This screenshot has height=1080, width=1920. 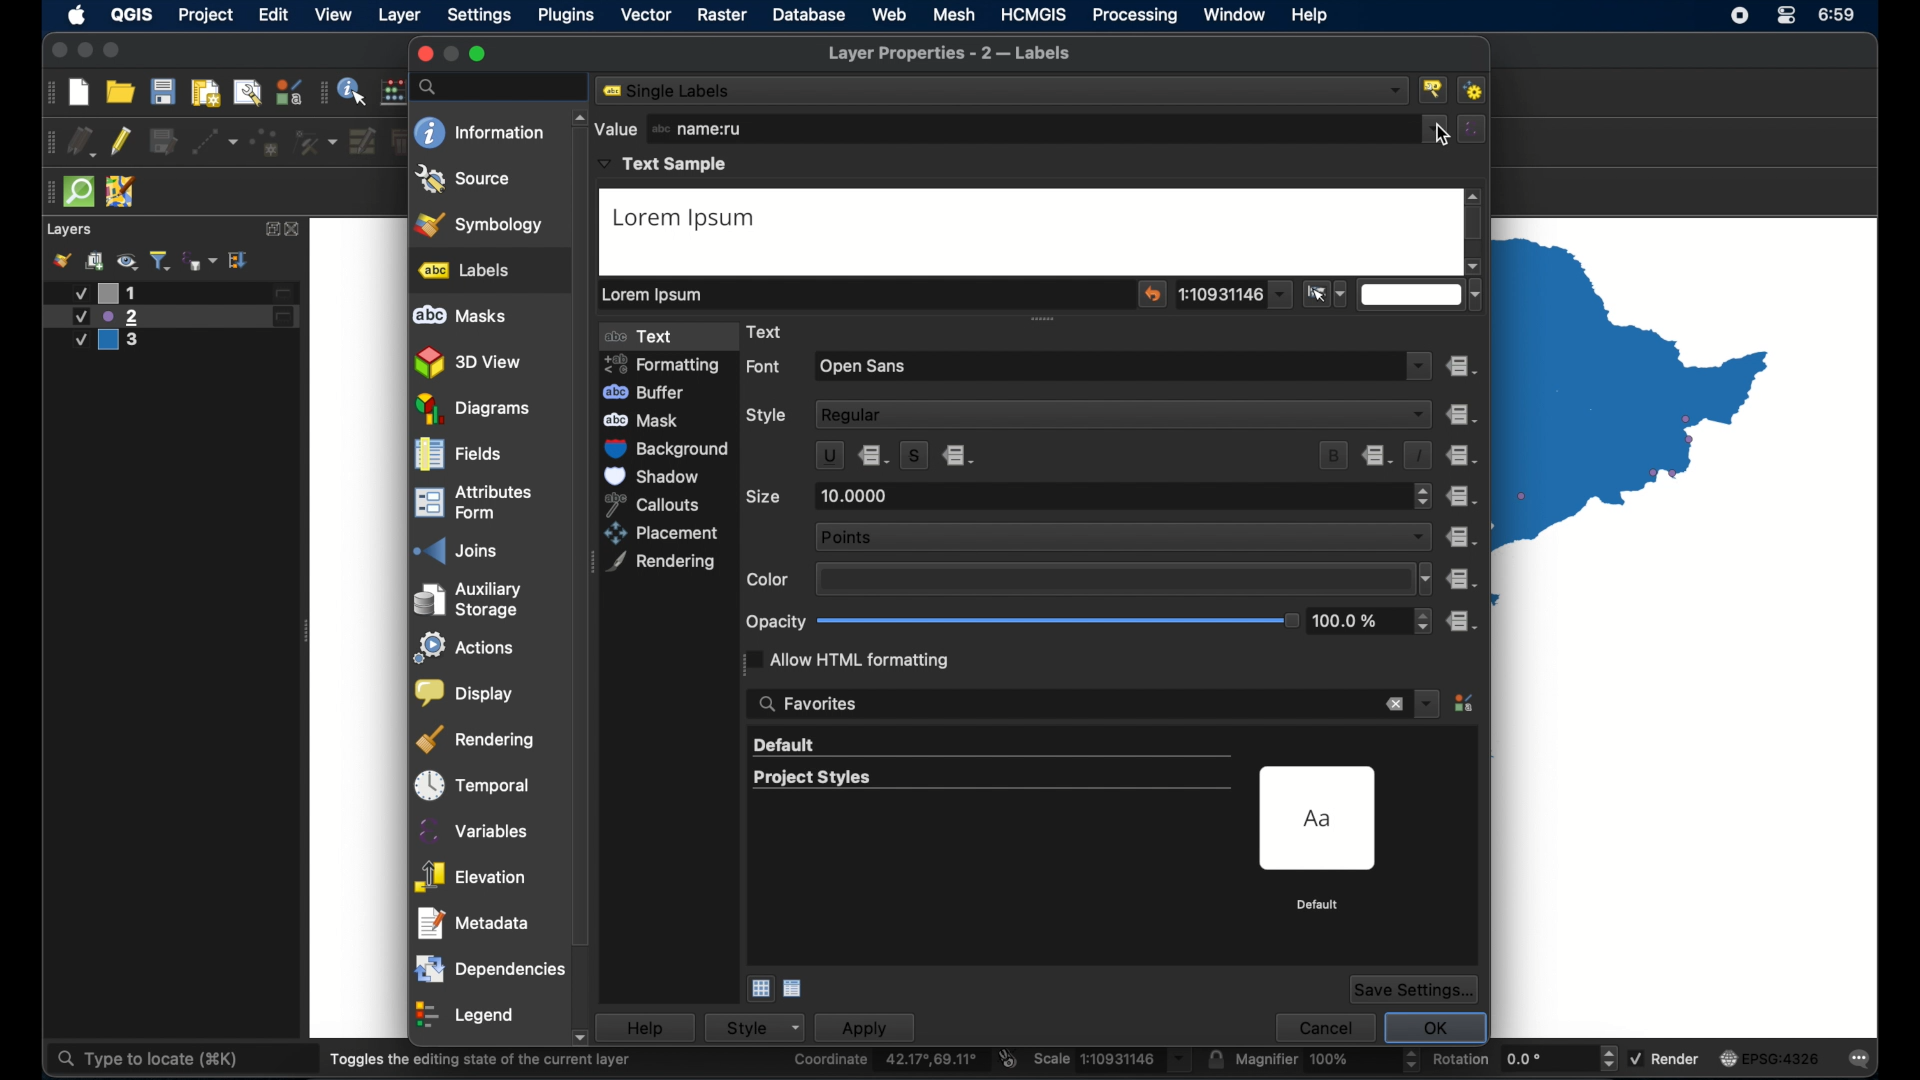 What do you see at coordinates (1034, 15) in the screenshot?
I see `HCMGIS` at bounding box center [1034, 15].